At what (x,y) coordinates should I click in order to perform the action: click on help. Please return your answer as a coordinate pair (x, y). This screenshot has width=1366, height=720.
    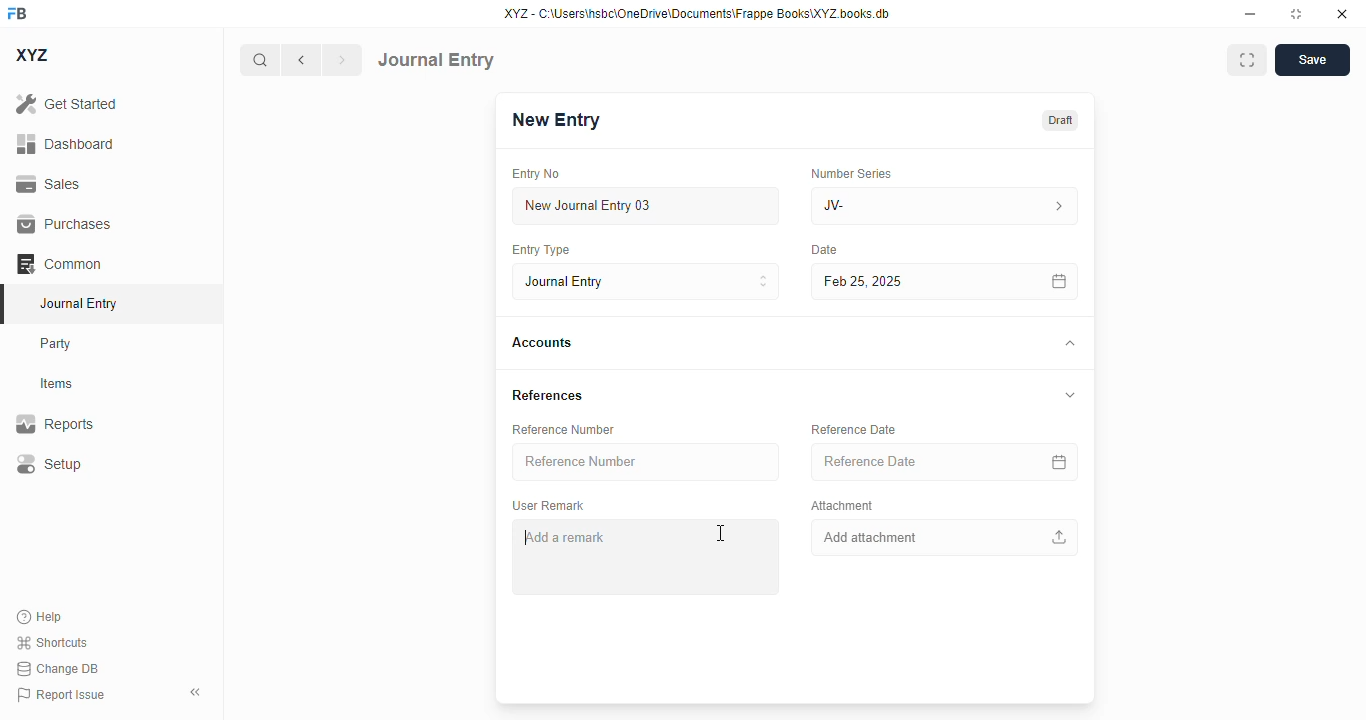
    Looking at the image, I should click on (40, 617).